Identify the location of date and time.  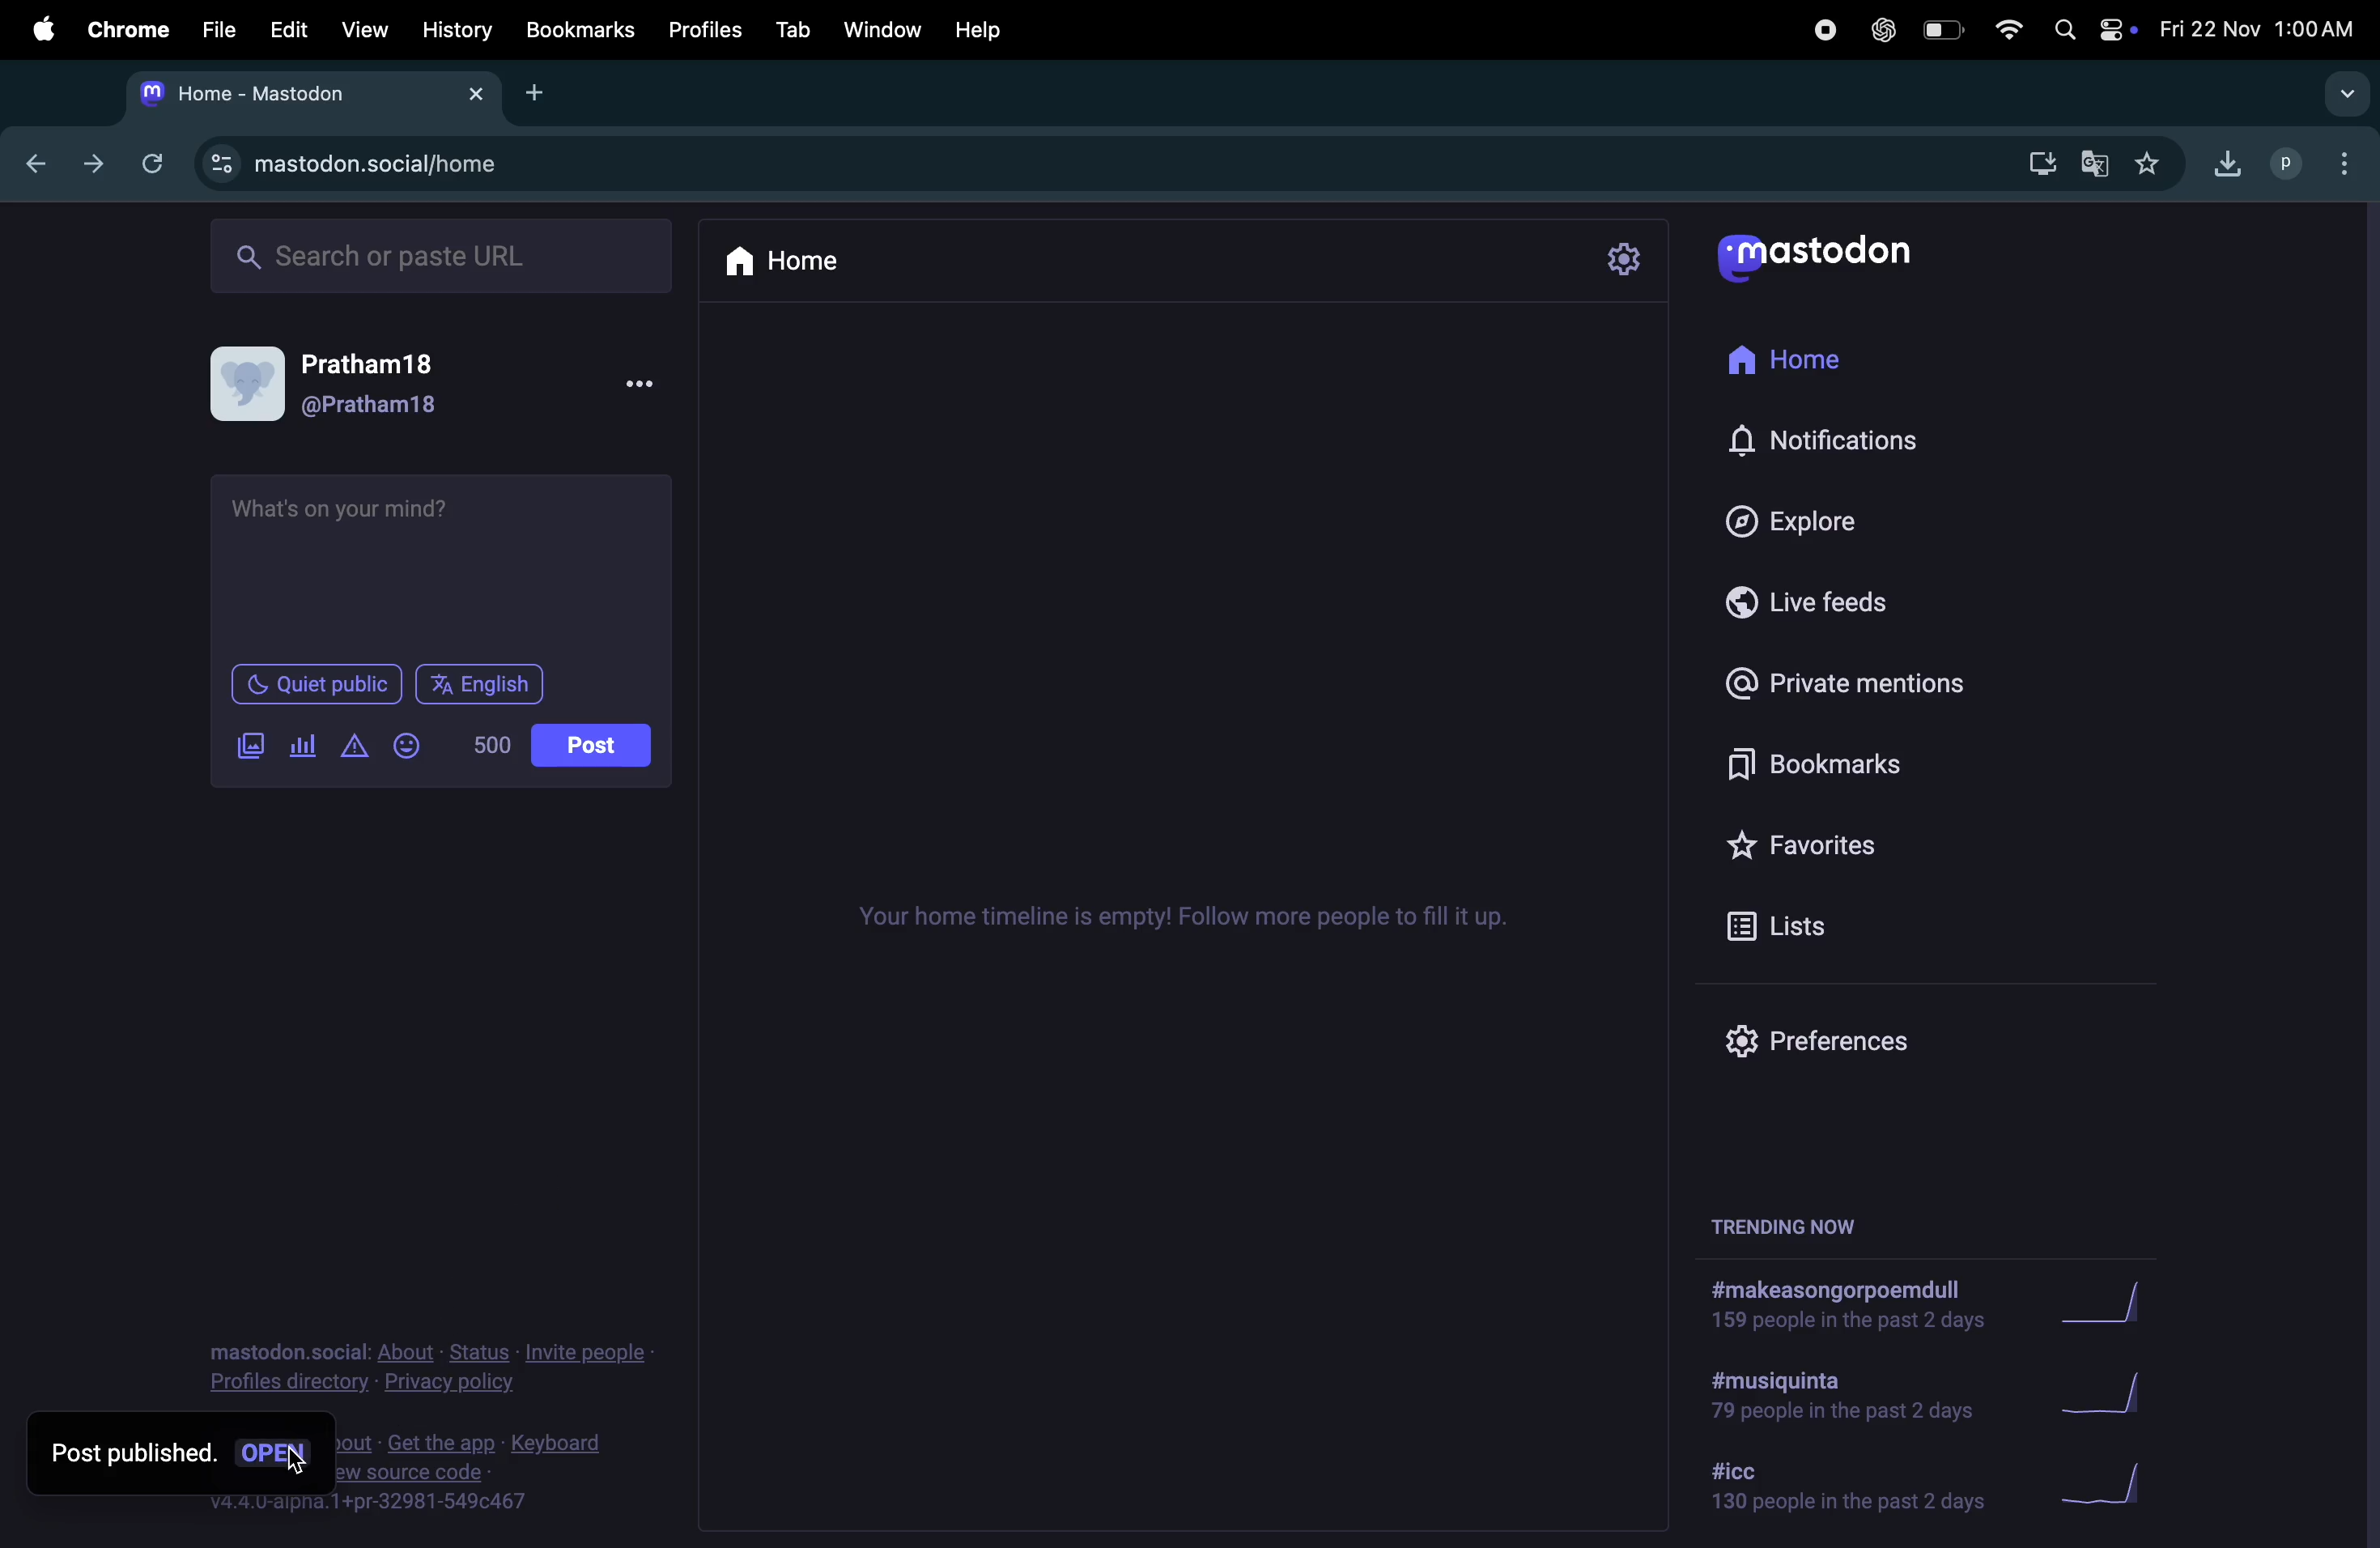
(2257, 24).